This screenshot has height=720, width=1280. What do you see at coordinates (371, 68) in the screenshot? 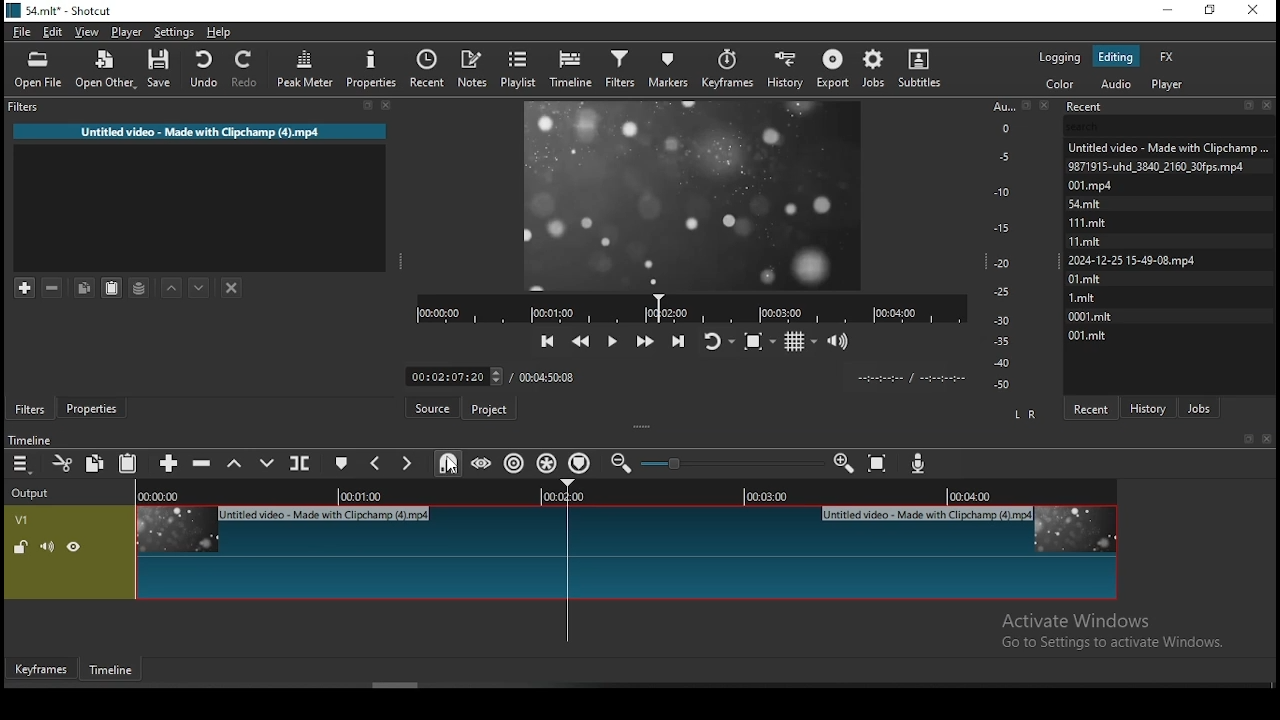
I see `properties` at bounding box center [371, 68].